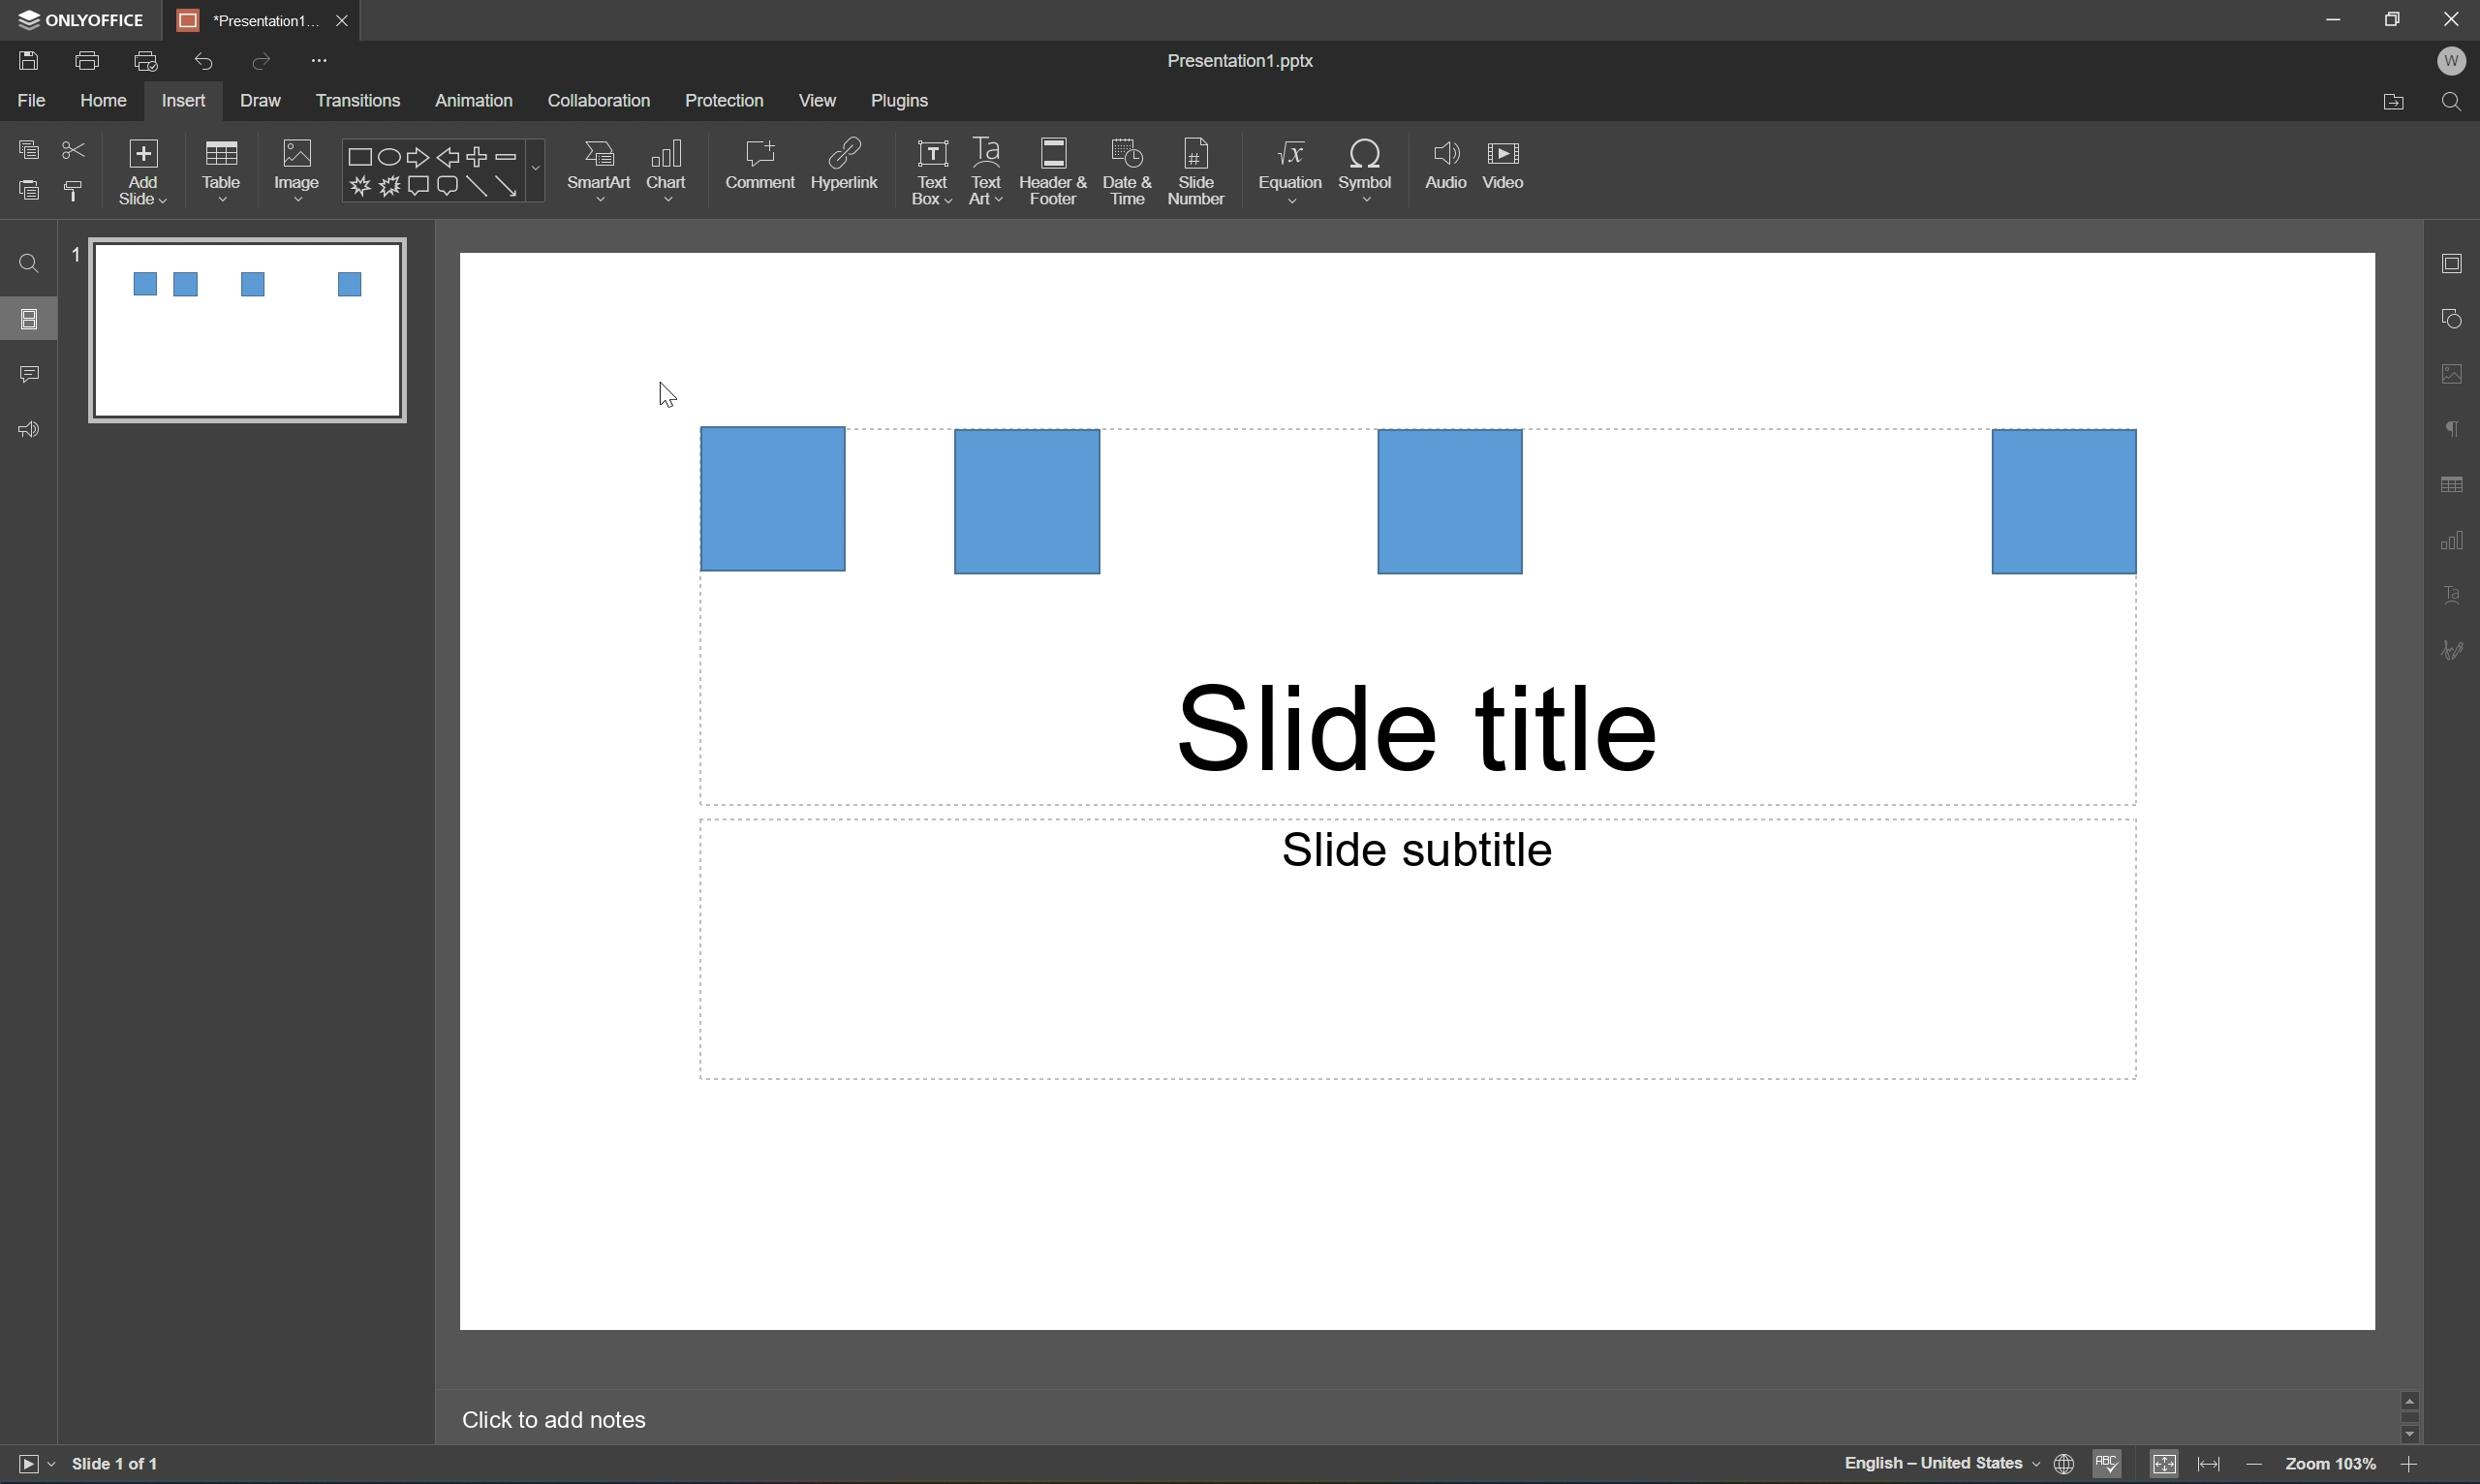 The height and width of the screenshot is (1484, 2480). Describe the element at coordinates (1243, 63) in the screenshot. I see `Presentation1.pptx` at that location.